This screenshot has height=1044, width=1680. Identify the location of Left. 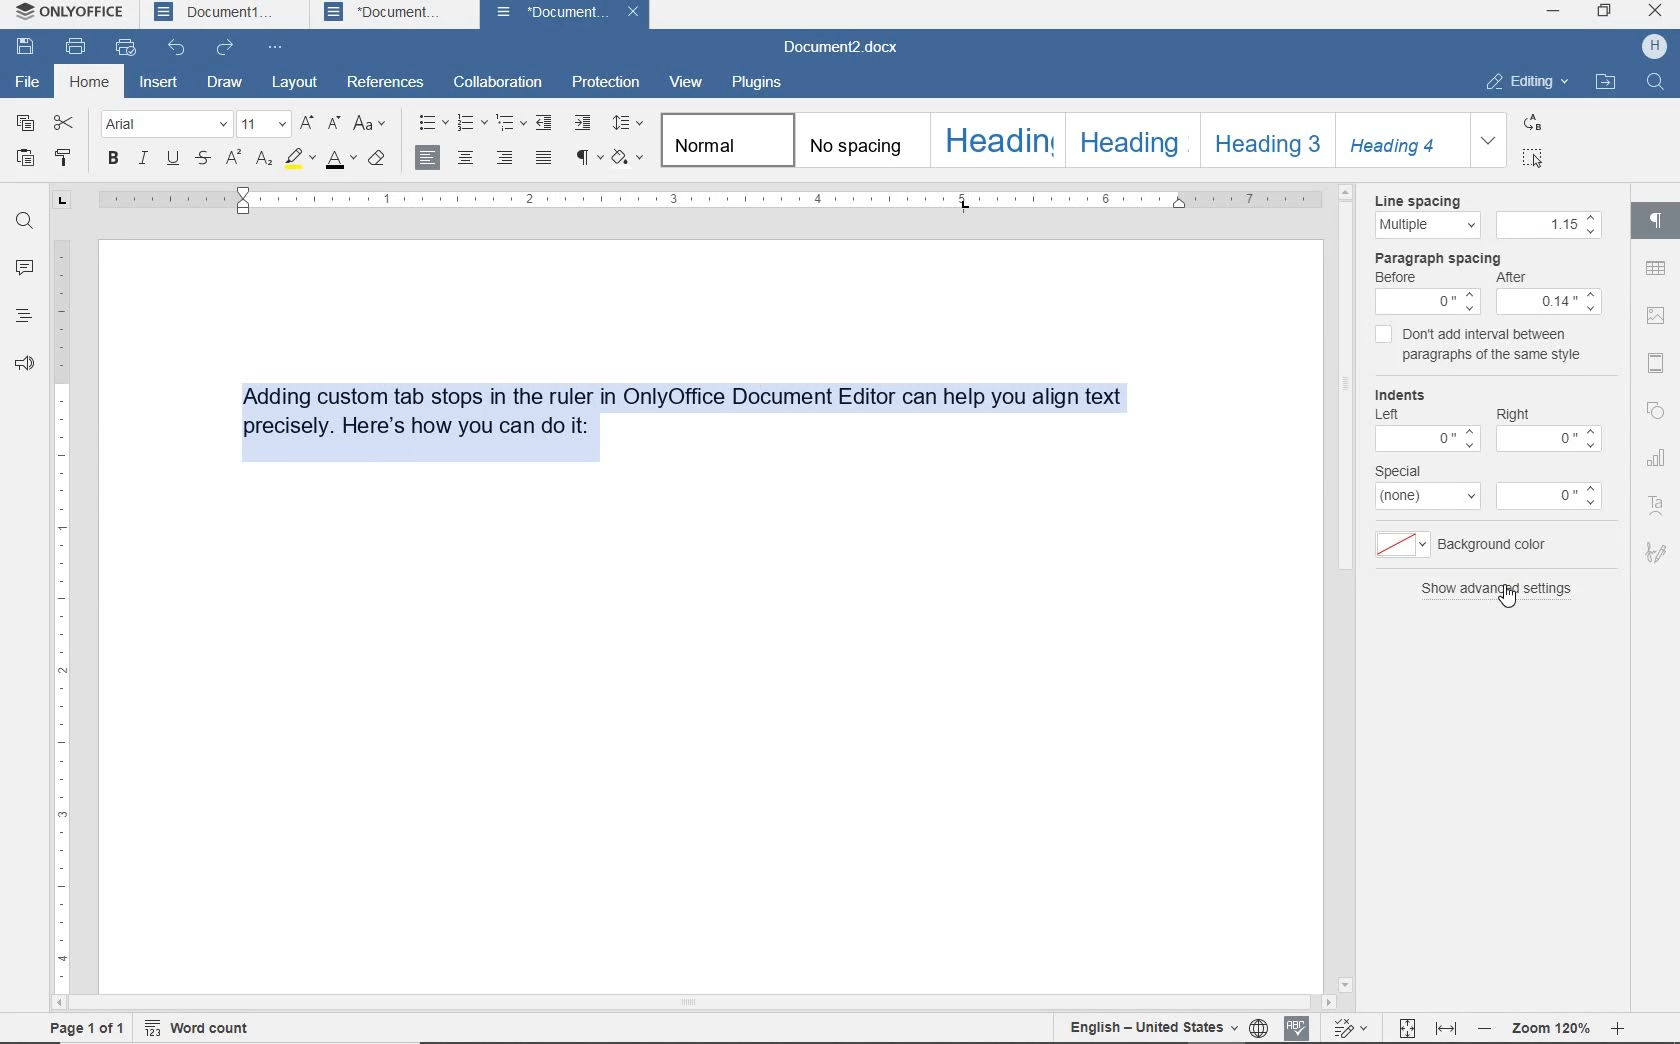
(1393, 415).